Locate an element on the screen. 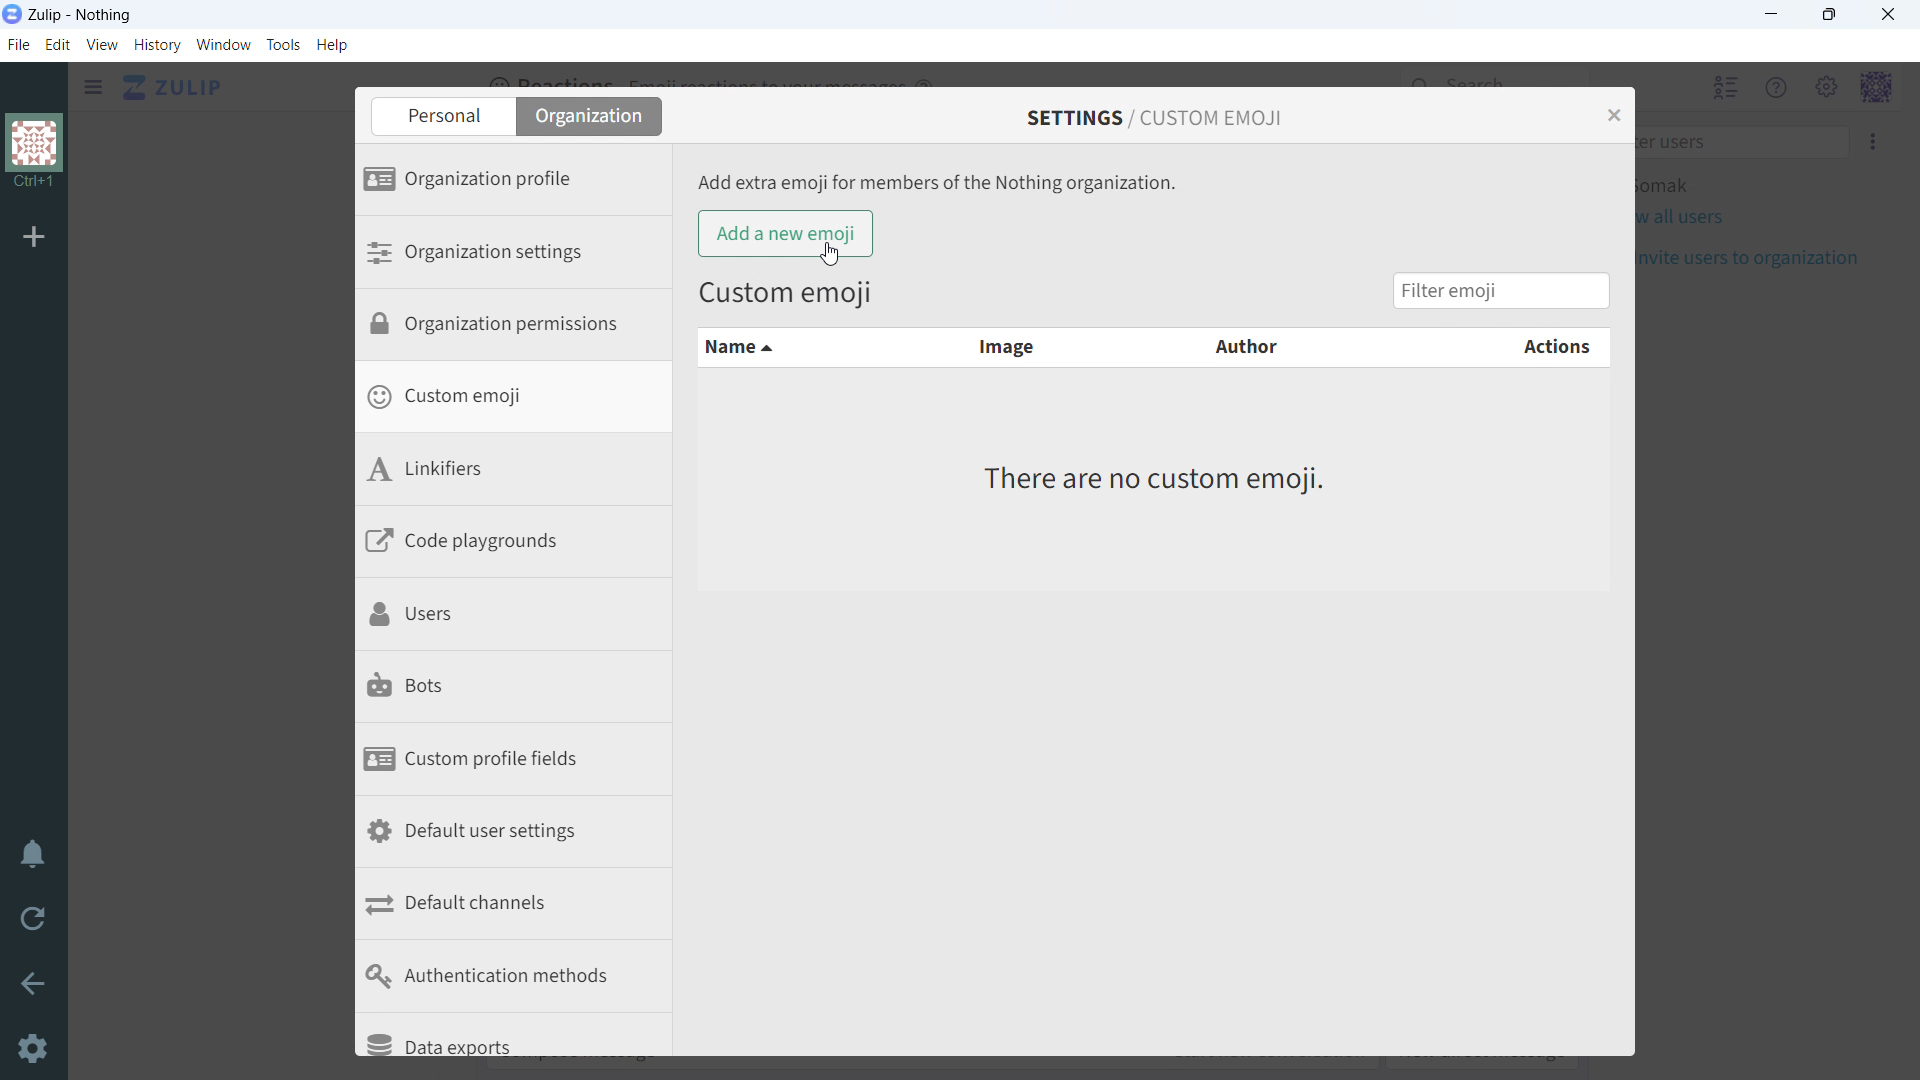  custom emoji is located at coordinates (510, 400).